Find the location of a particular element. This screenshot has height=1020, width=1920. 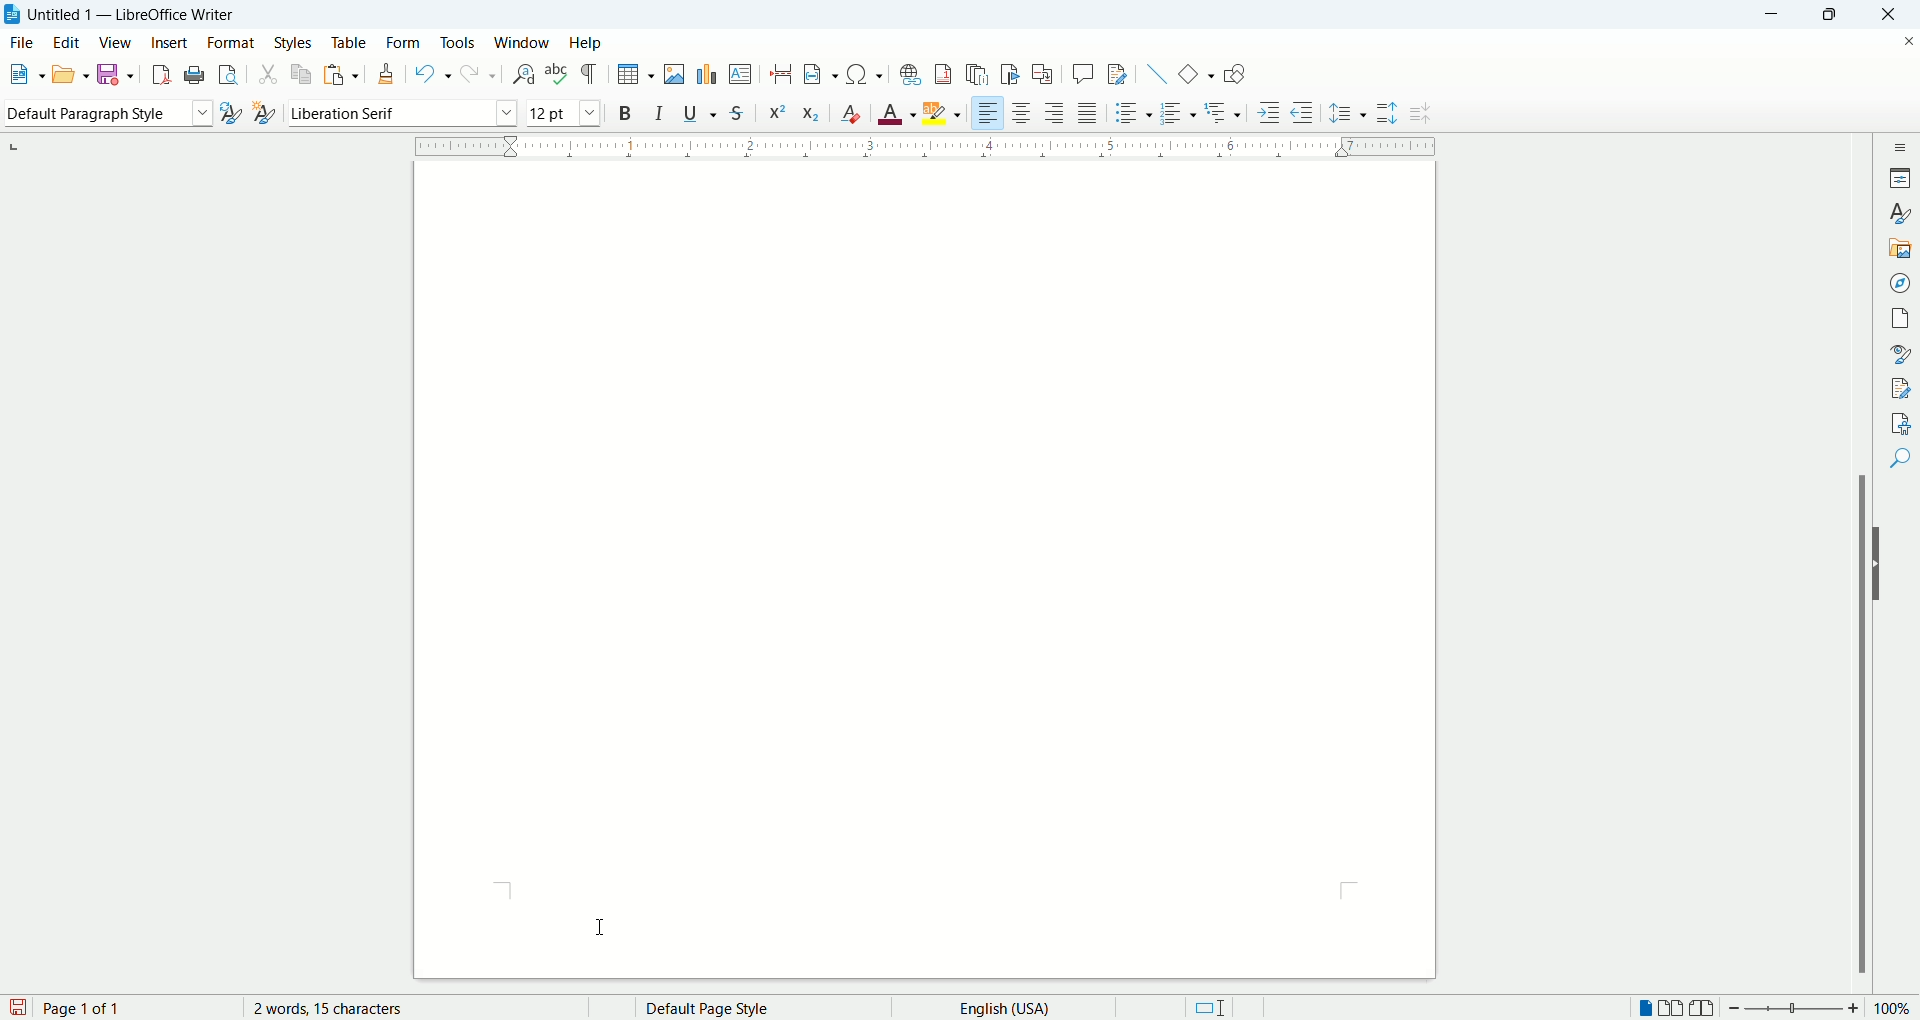

new style is located at coordinates (263, 113).